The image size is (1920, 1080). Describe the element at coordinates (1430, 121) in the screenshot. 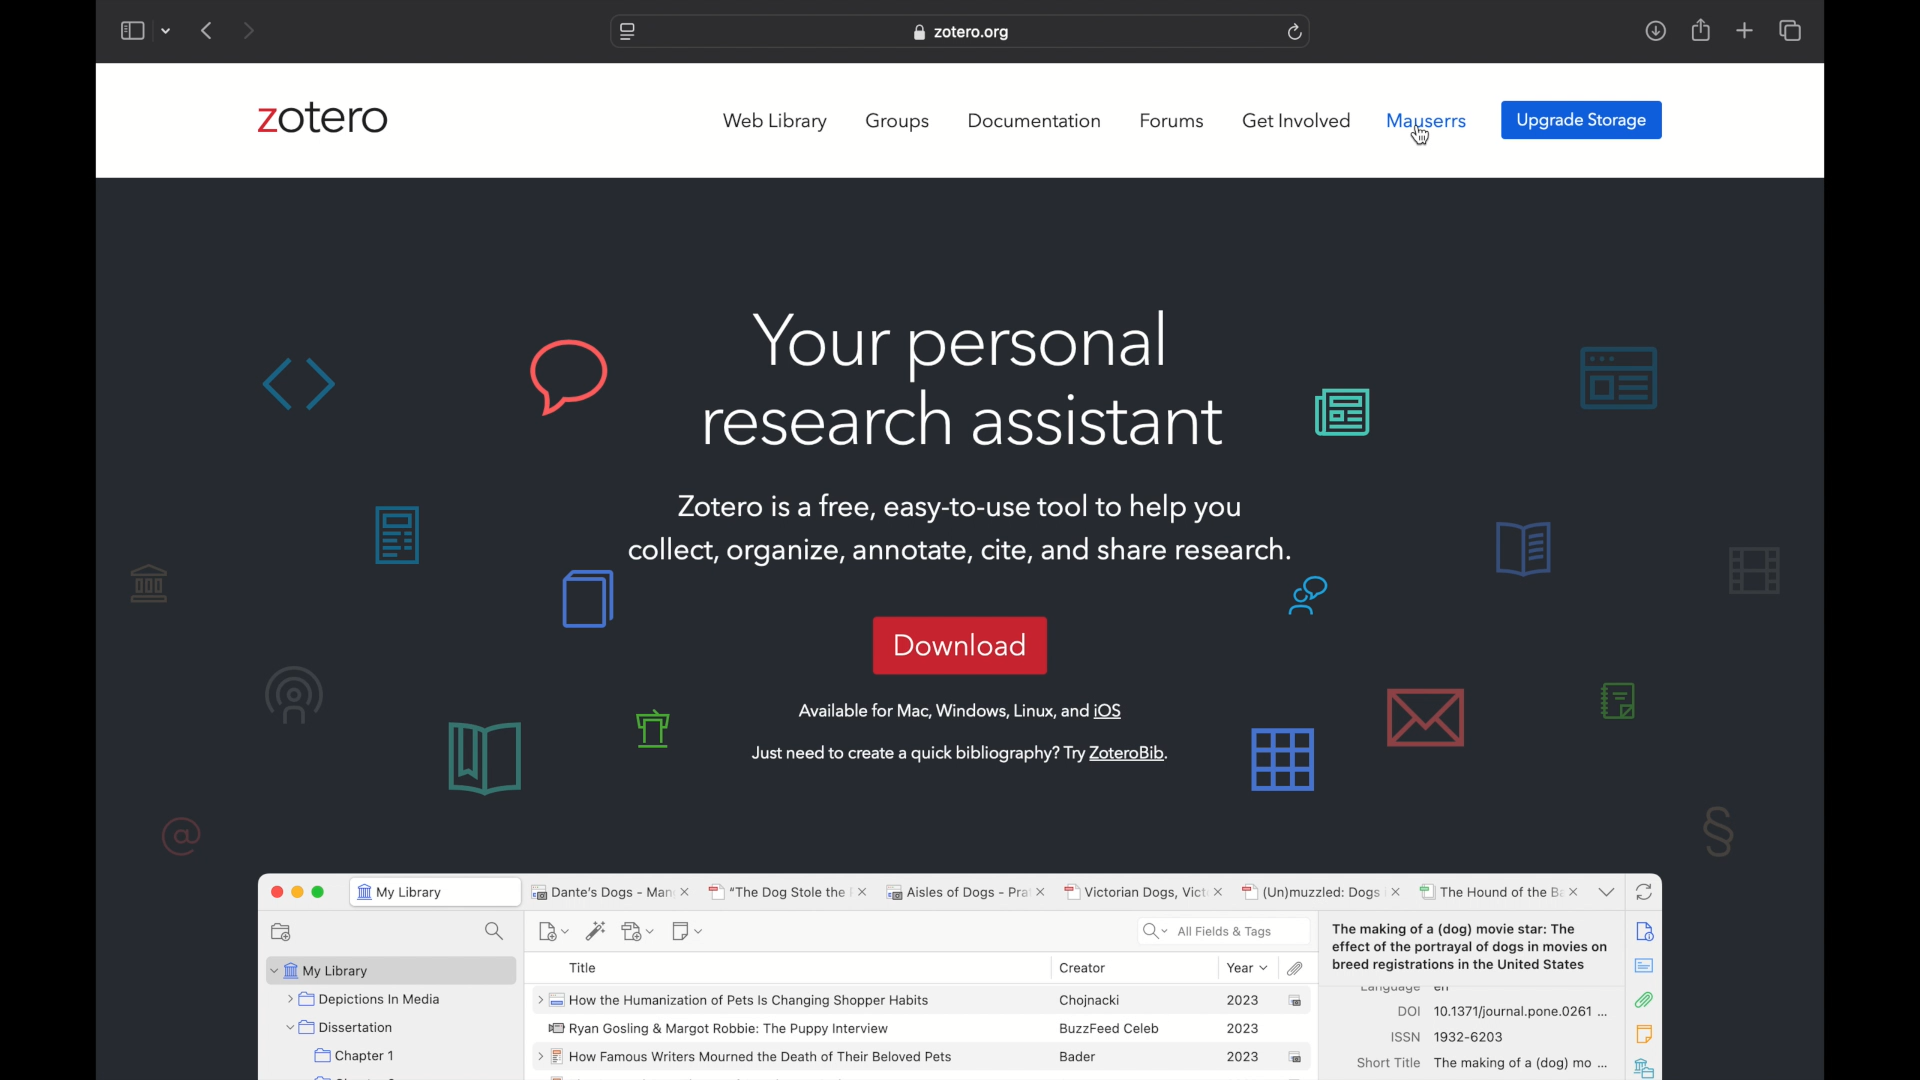

I see `mauserrs` at that location.